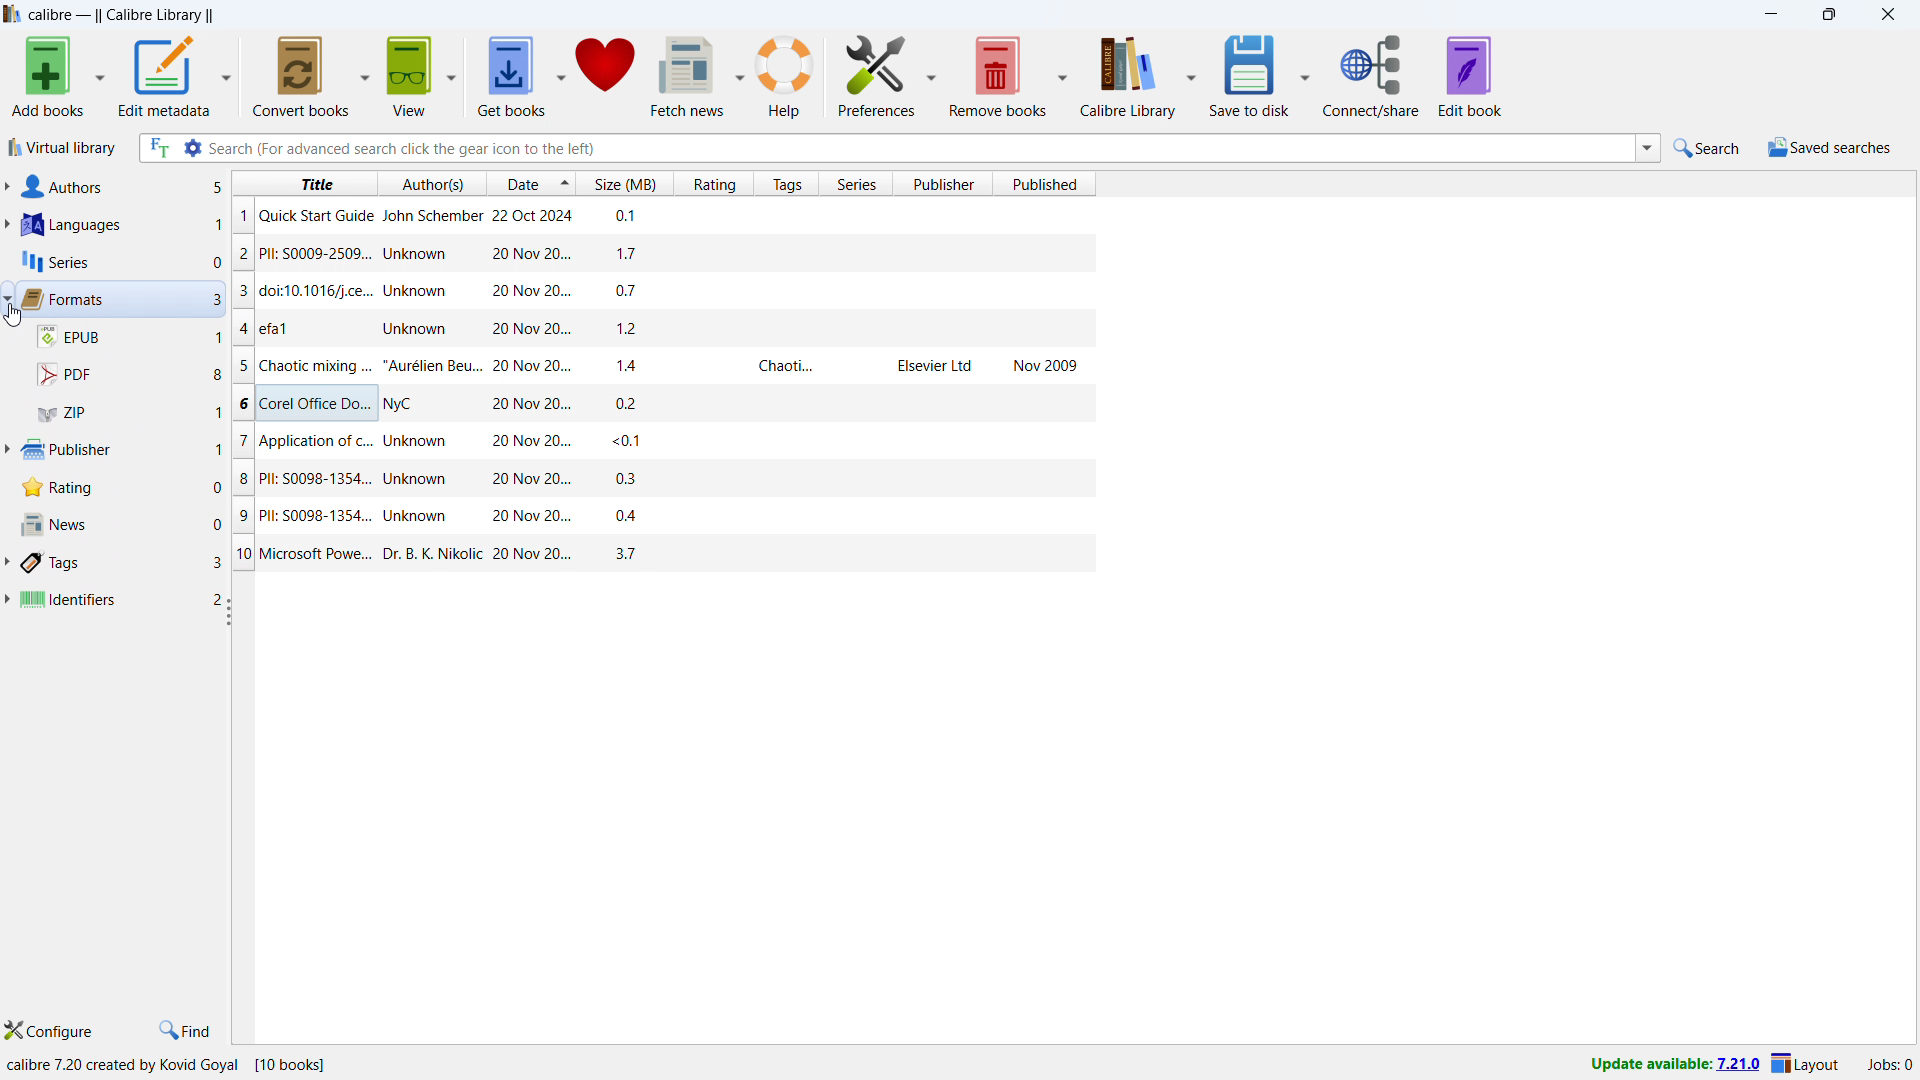 The height and width of the screenshot is (1080, 1920). What do you see at coordinates (942, 183) in the screenshot?
I see `sort by publisher` at bounding box center [942, 183].